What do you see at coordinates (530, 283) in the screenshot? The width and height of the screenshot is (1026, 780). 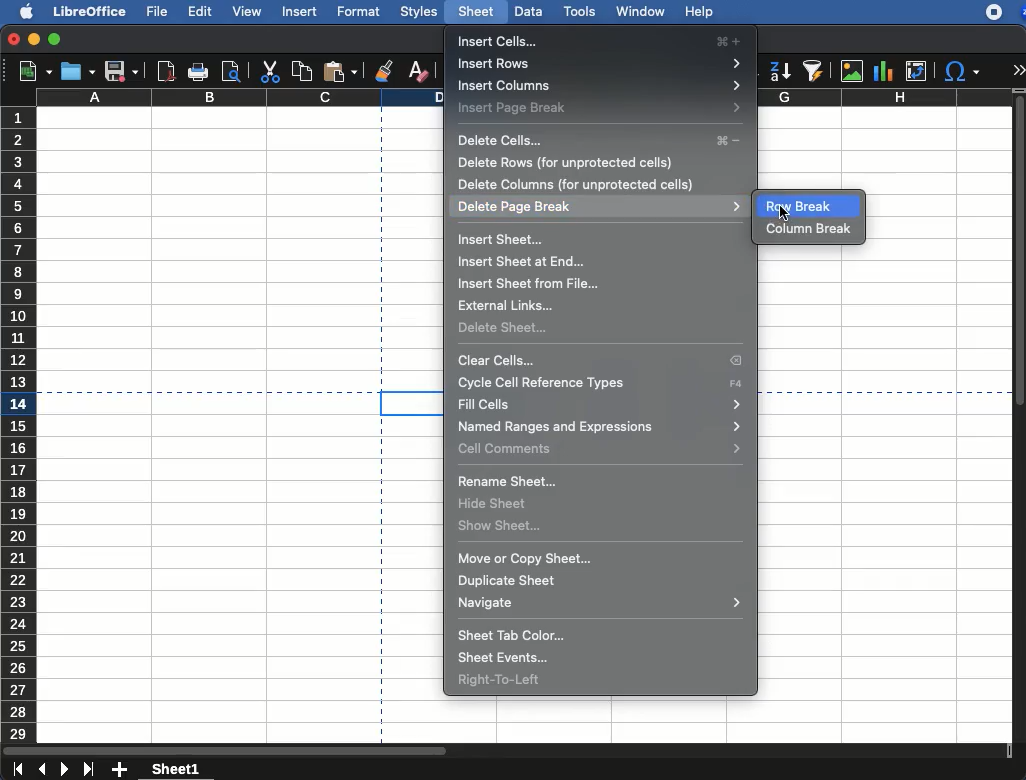 I see `insert sheet from file` at bounding box center [530, 283].